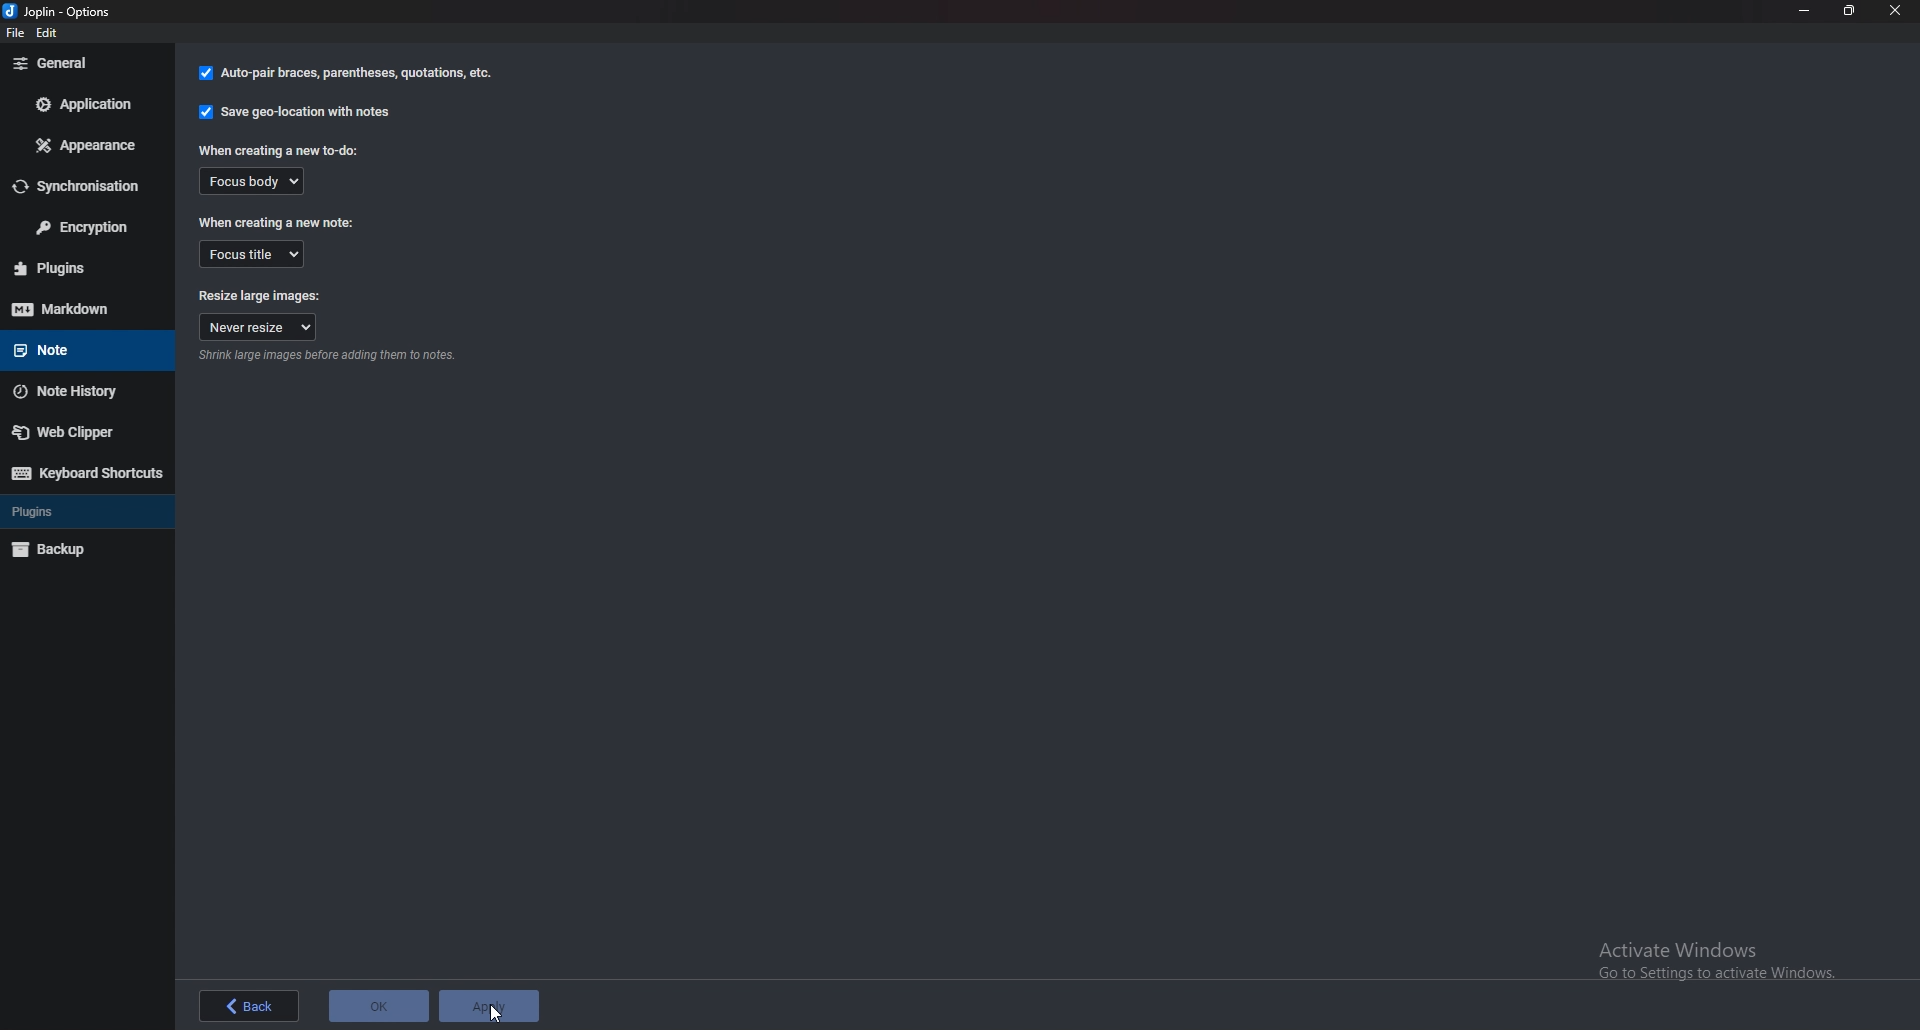  Describe the element at coordinates (295, 115) in the screenshot. I see `save geo location with notes` at that location.